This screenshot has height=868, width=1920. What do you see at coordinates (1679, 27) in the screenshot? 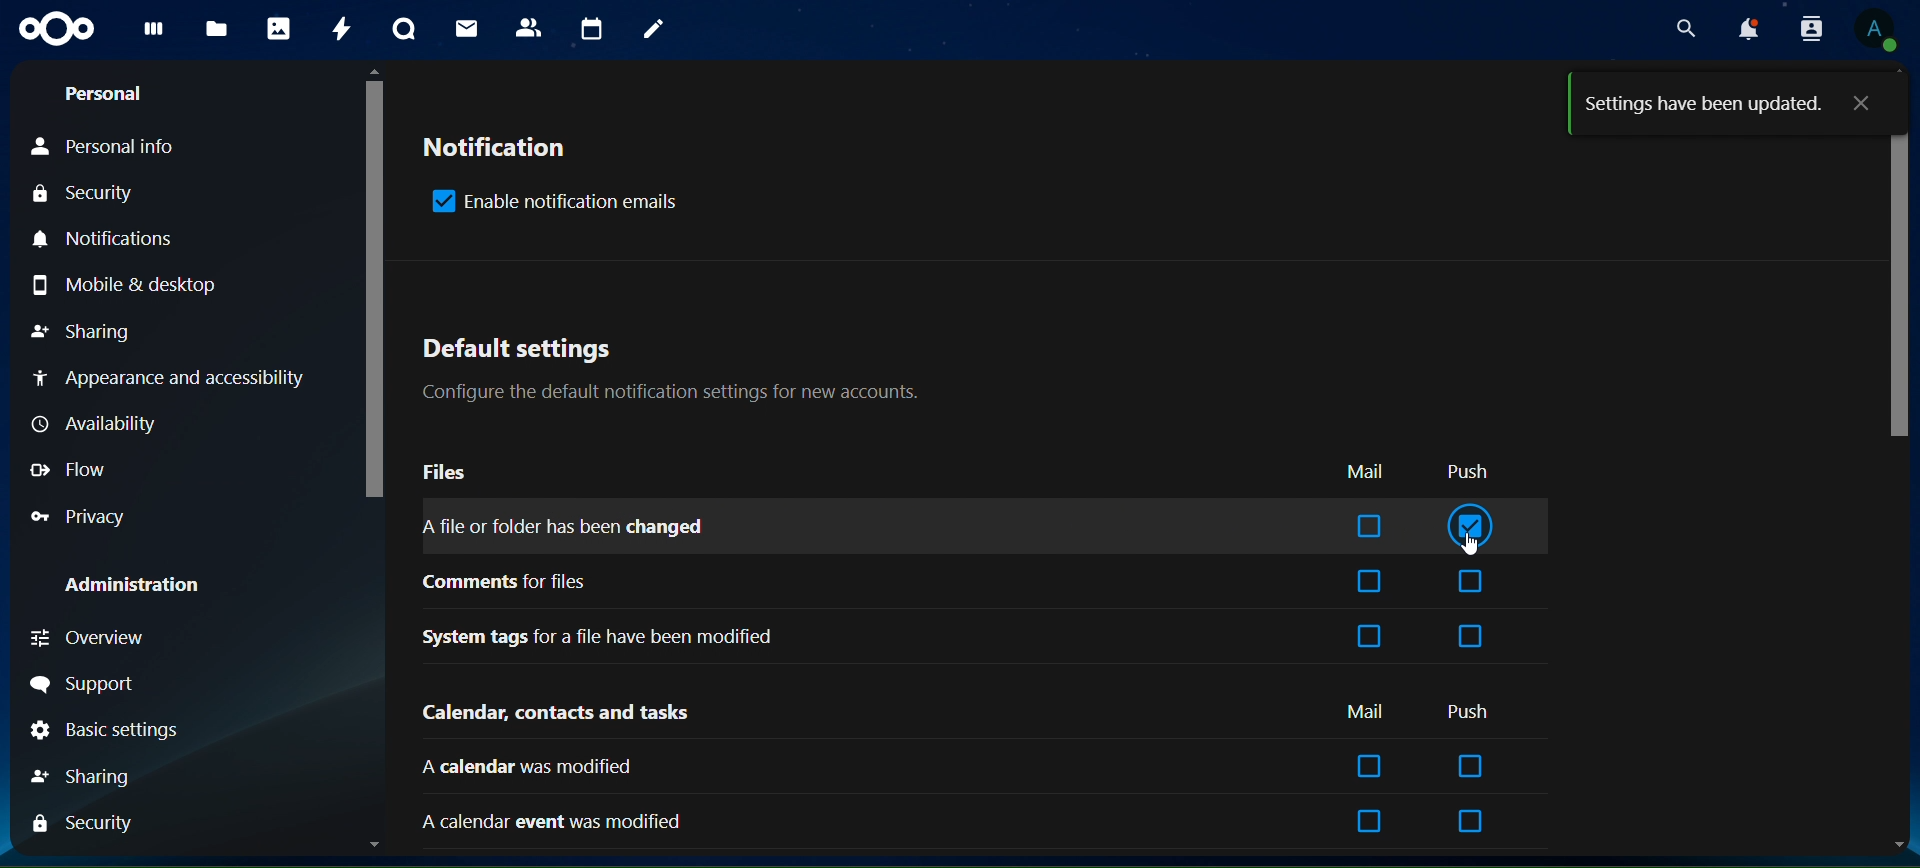
I see `search` at bounding box center [1679, 27].